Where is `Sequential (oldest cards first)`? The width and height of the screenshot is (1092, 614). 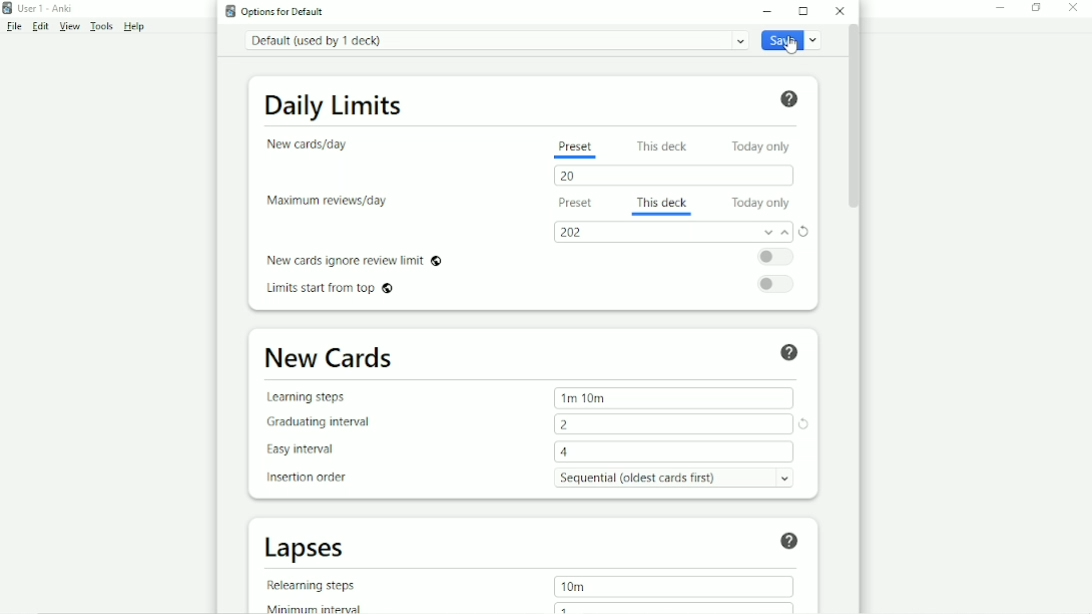
Sequential (oldest cards first) is located at coordinates (680, 477).